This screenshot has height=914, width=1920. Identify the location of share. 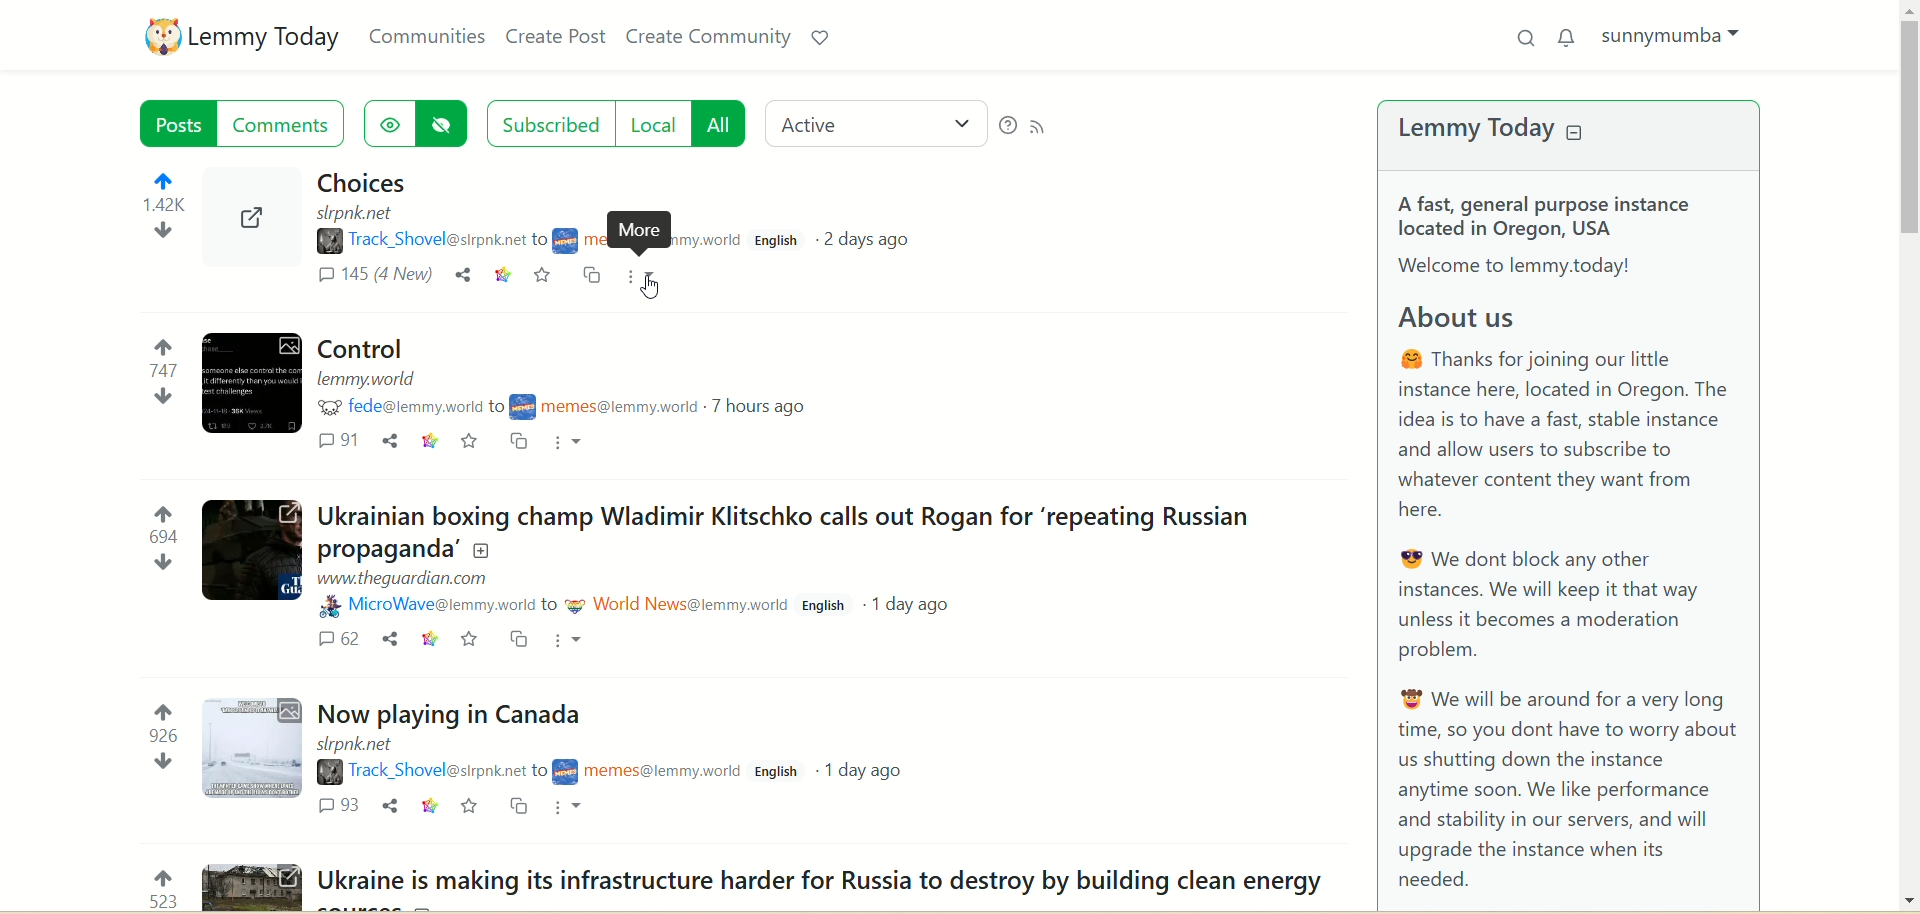
(390, 440).